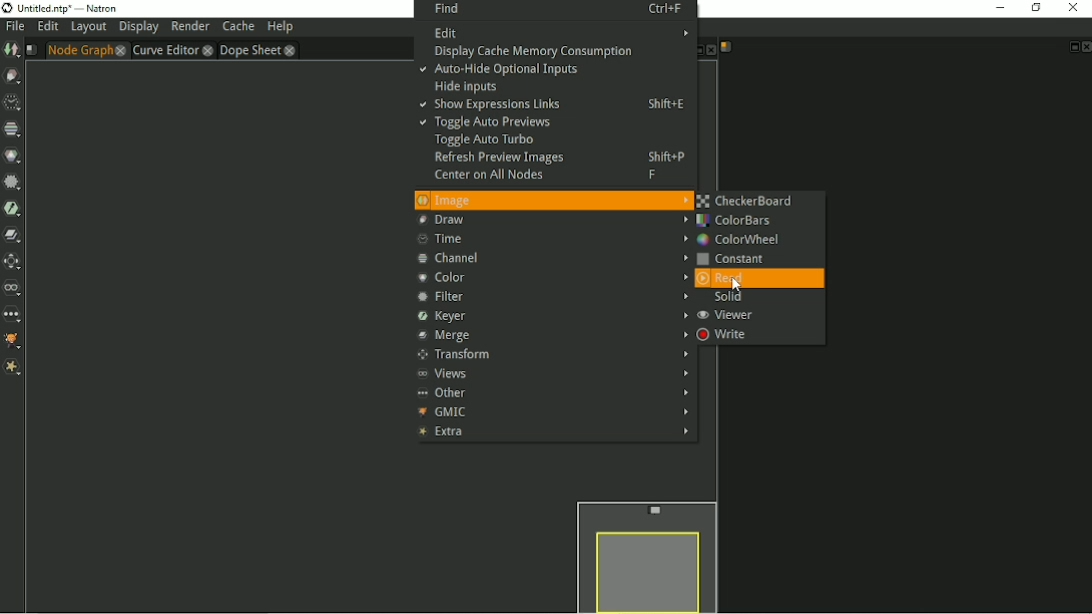  I want to click on Layout, so click(88, 28).